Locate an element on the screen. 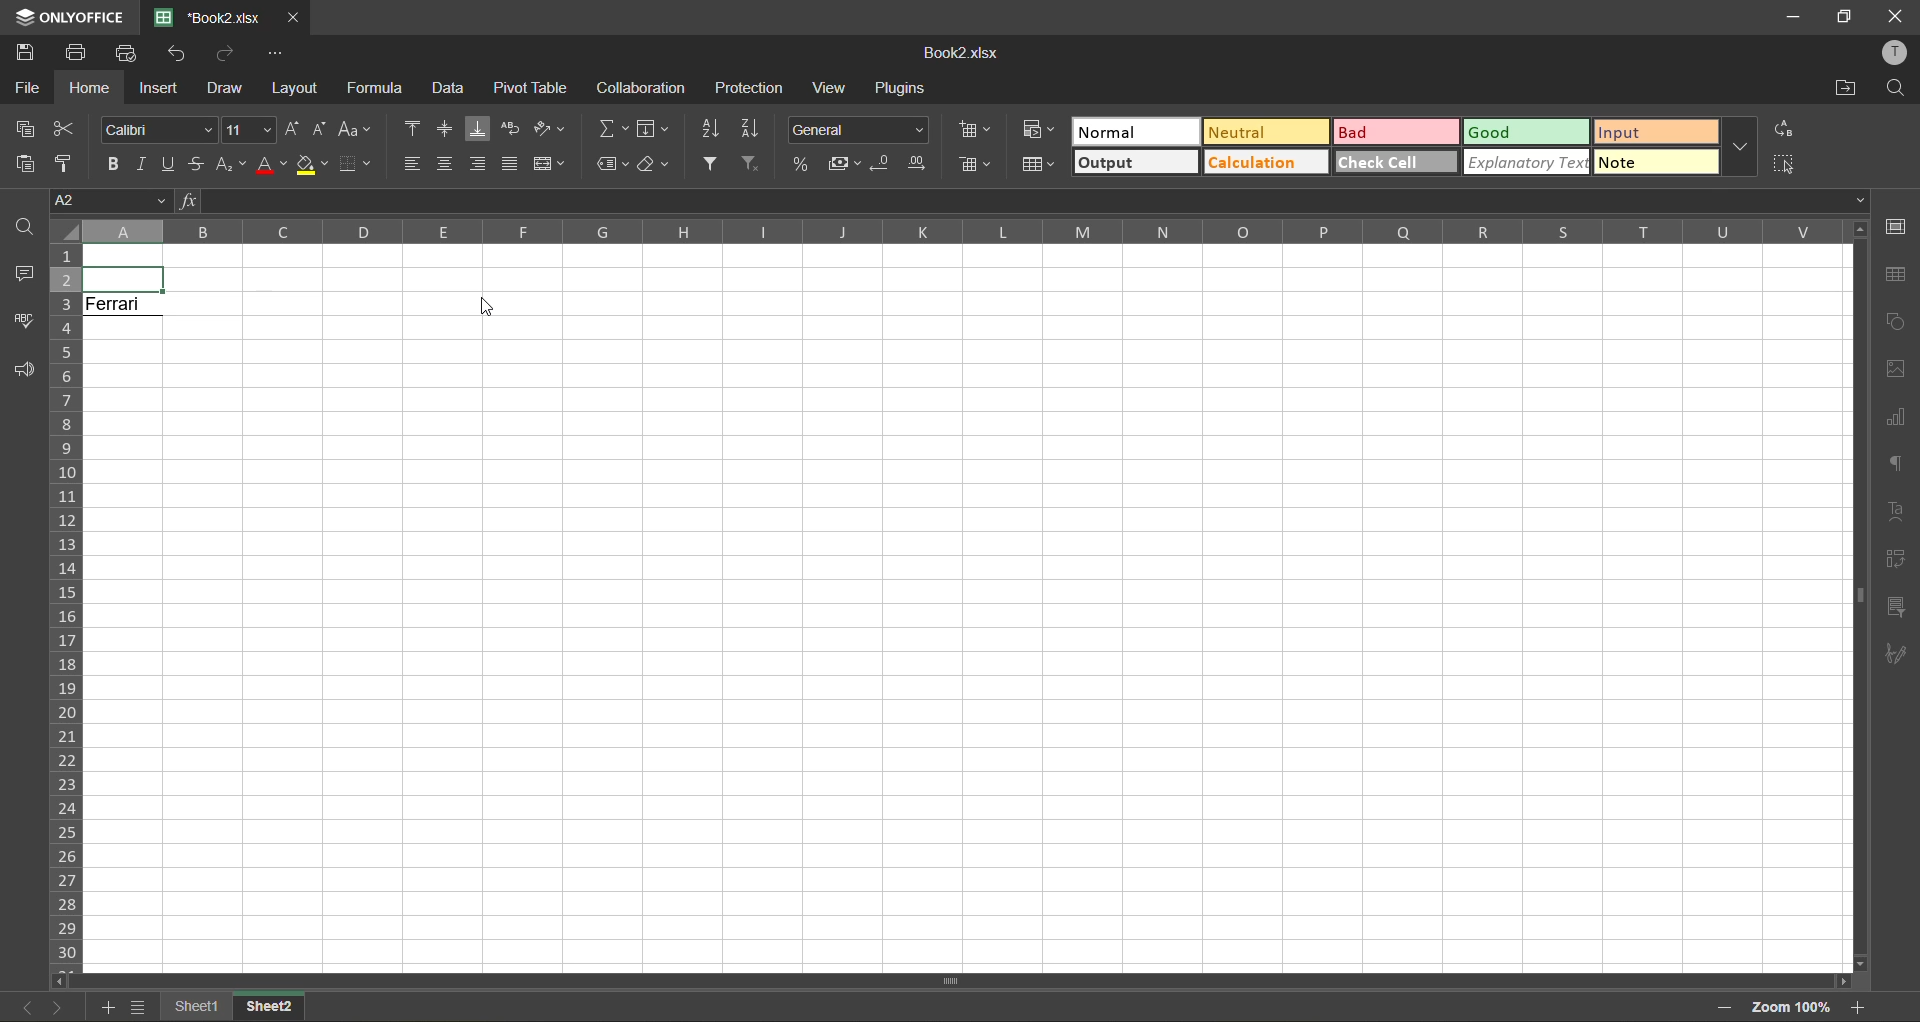 The width and height of the screenshot is (1920, 1022). named ranges is located at coordinates (614, 164).